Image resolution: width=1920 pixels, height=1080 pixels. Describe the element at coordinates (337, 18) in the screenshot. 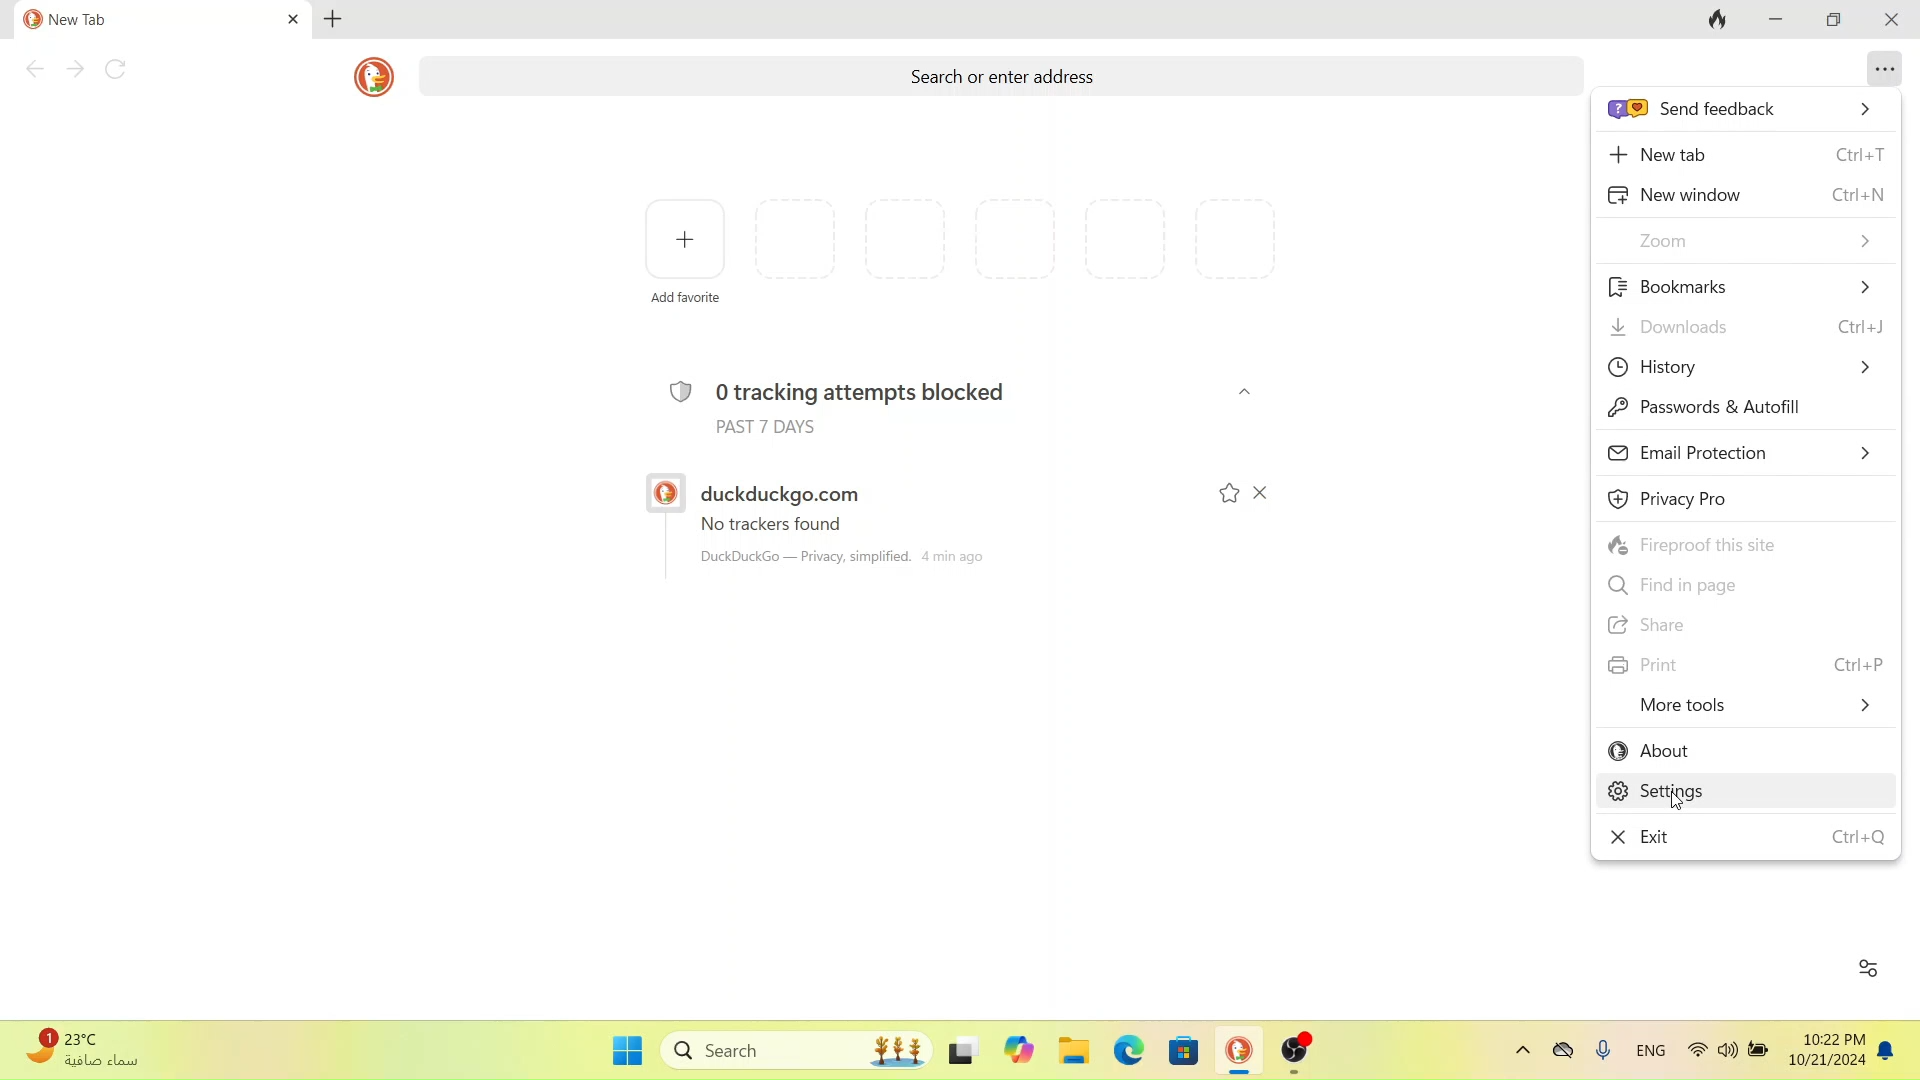

I see `new tab` at that location.